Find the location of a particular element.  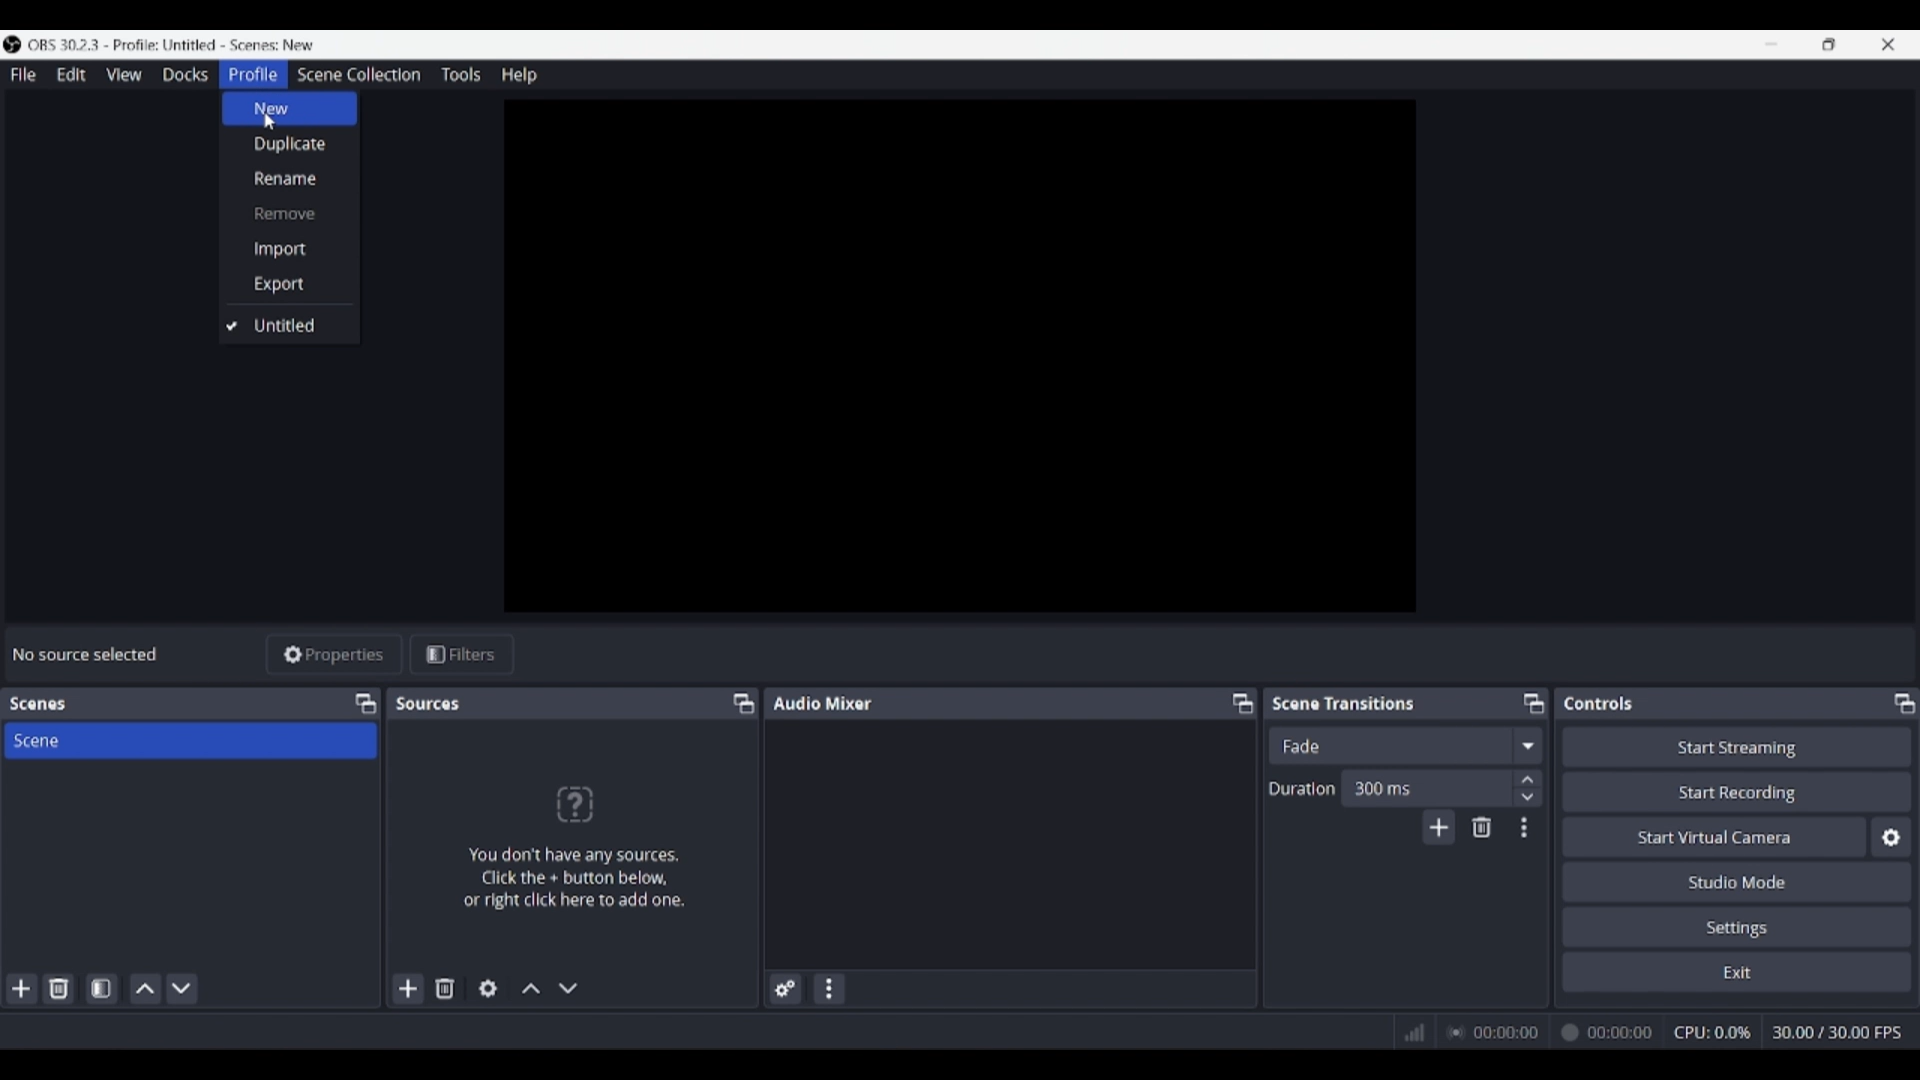

Transition properties is located at coordinates (1524, 828).